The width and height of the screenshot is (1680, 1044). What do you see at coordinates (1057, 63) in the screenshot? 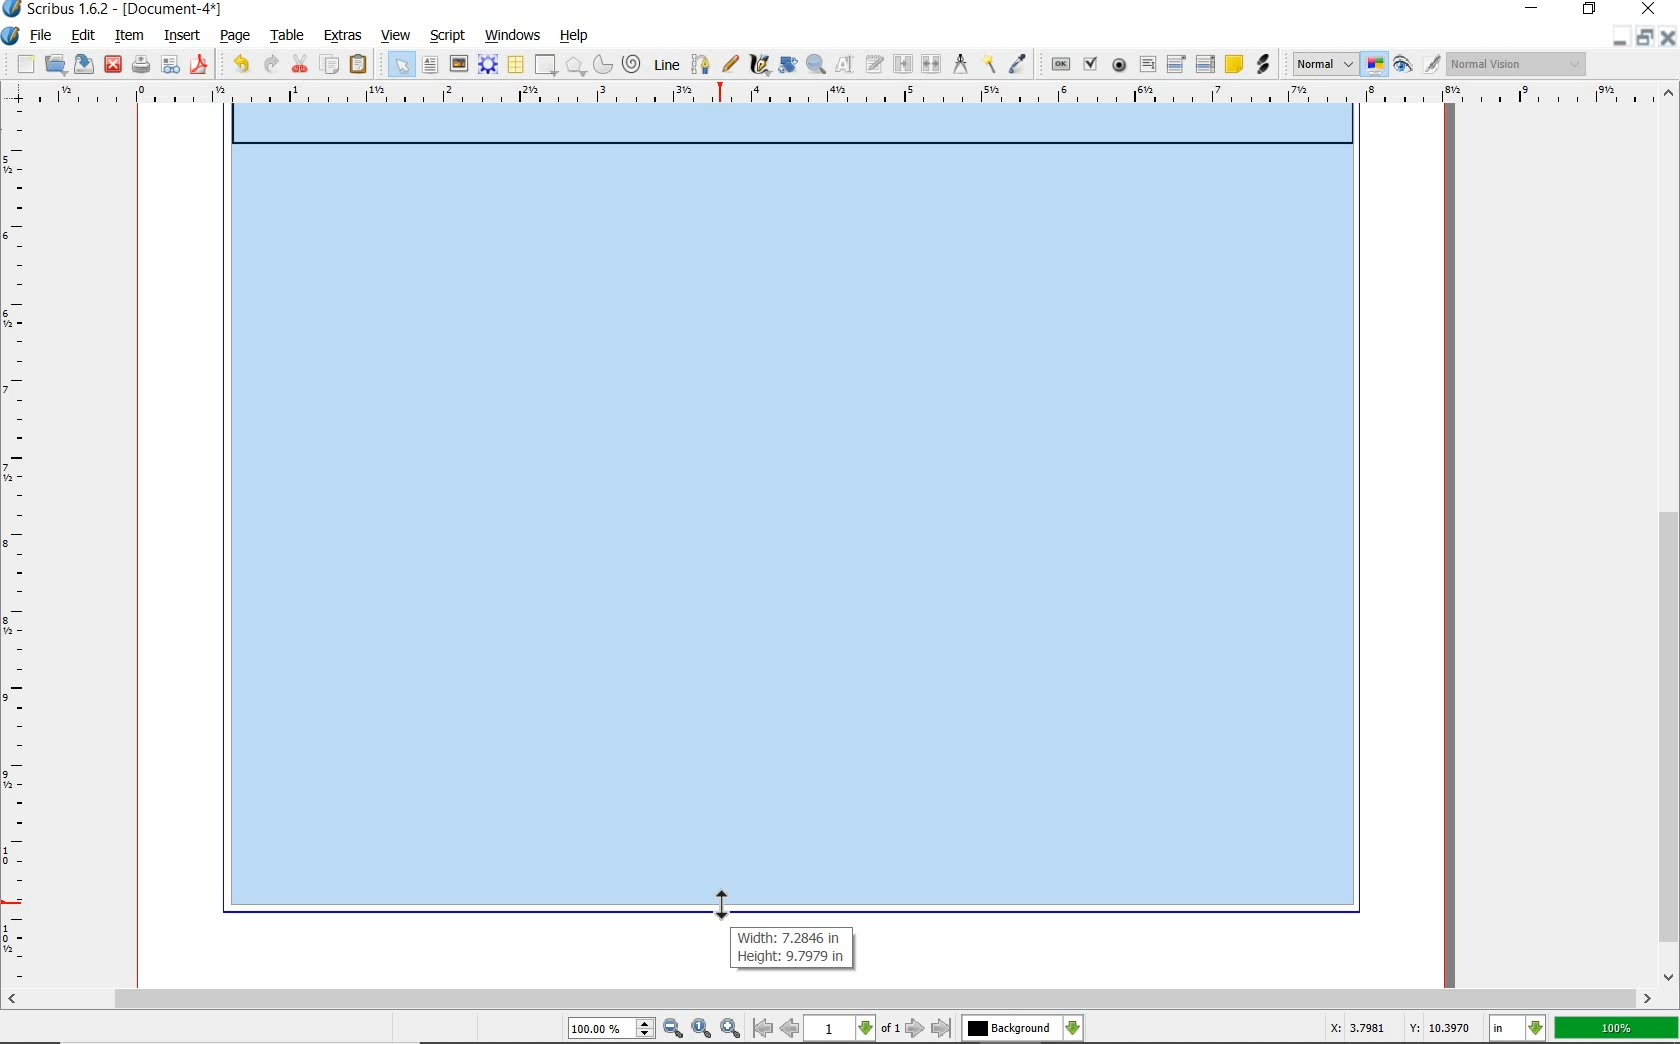
I see `pdf push button` at bounding box center [1057, 63].